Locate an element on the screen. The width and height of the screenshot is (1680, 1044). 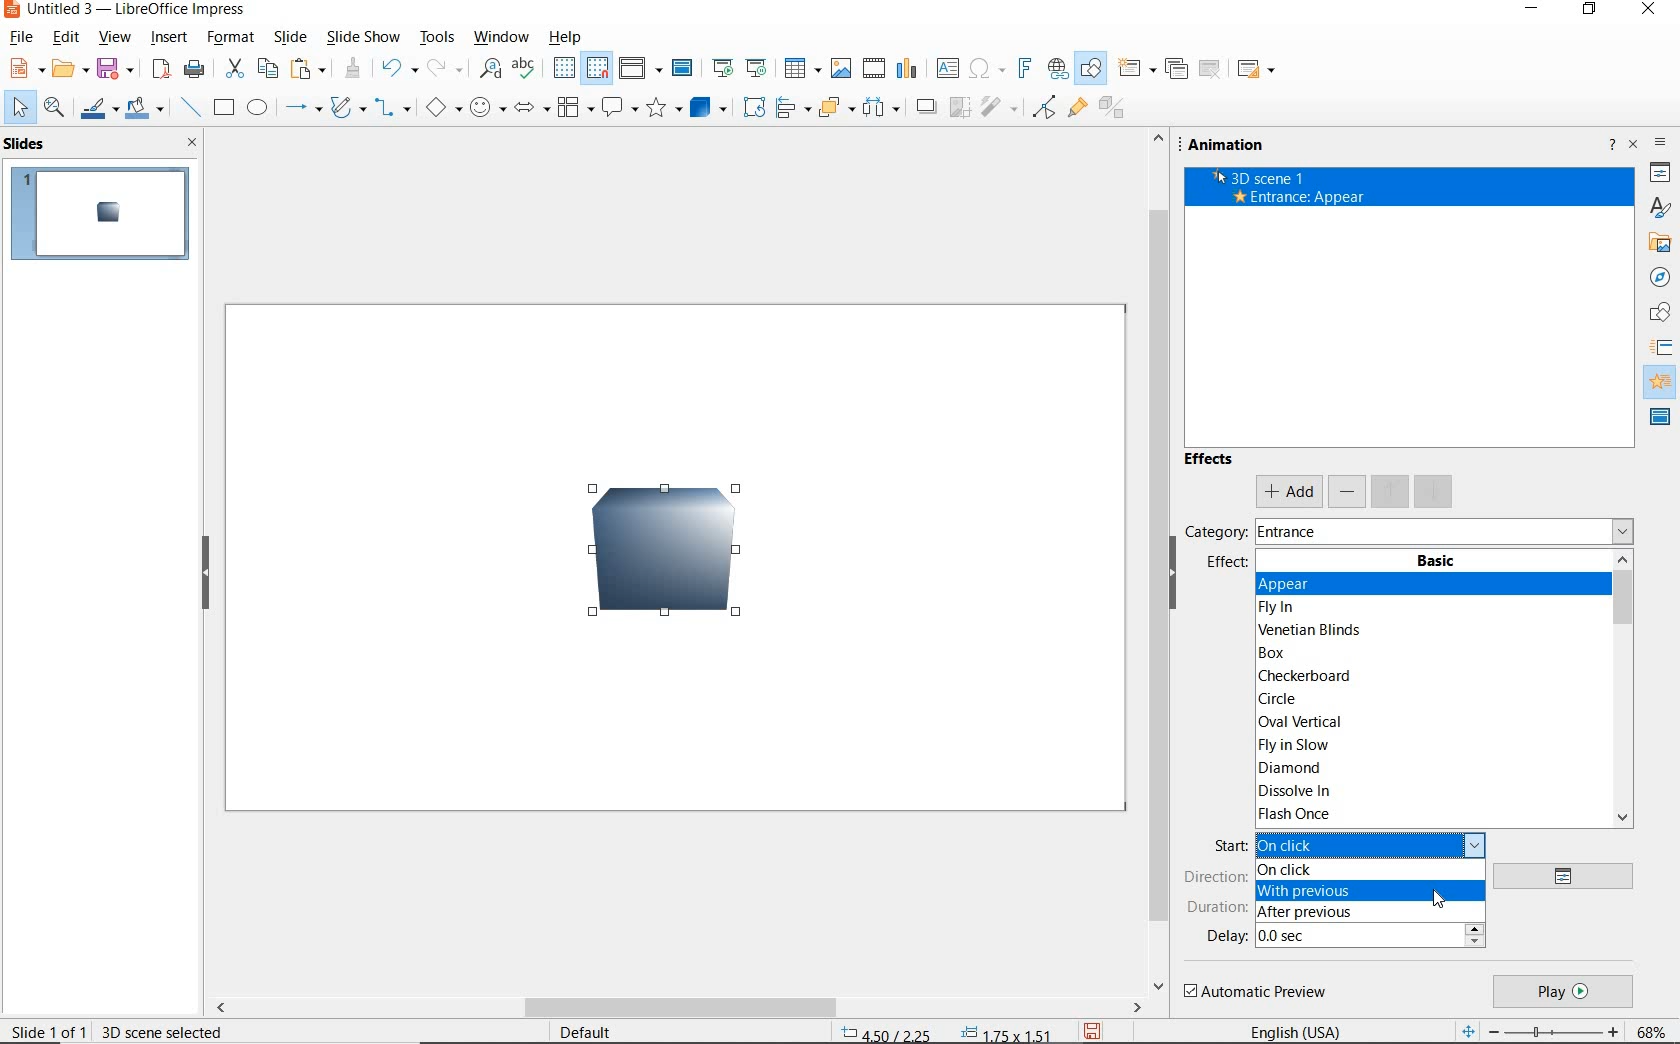
save is located at coordinates (119, 67).